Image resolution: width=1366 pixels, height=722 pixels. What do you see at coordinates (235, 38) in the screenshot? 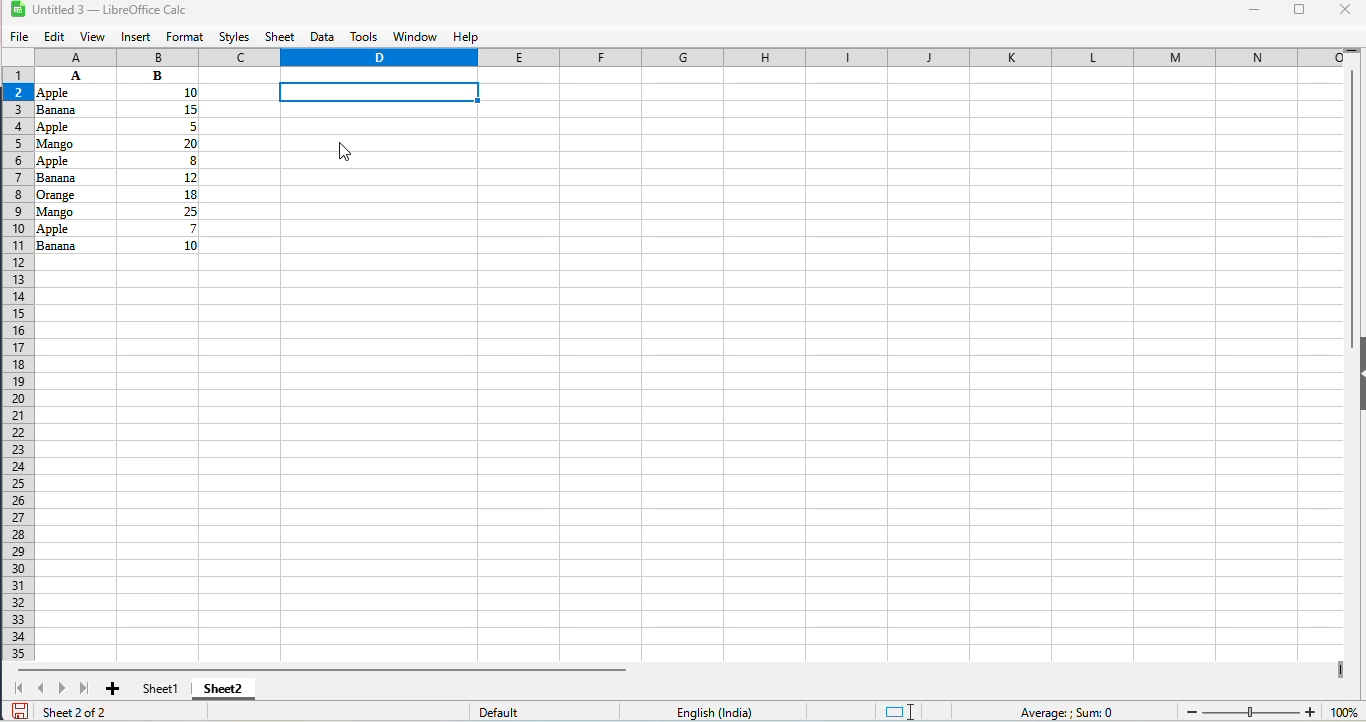
I see `styles` at bounding box center [235, 38].